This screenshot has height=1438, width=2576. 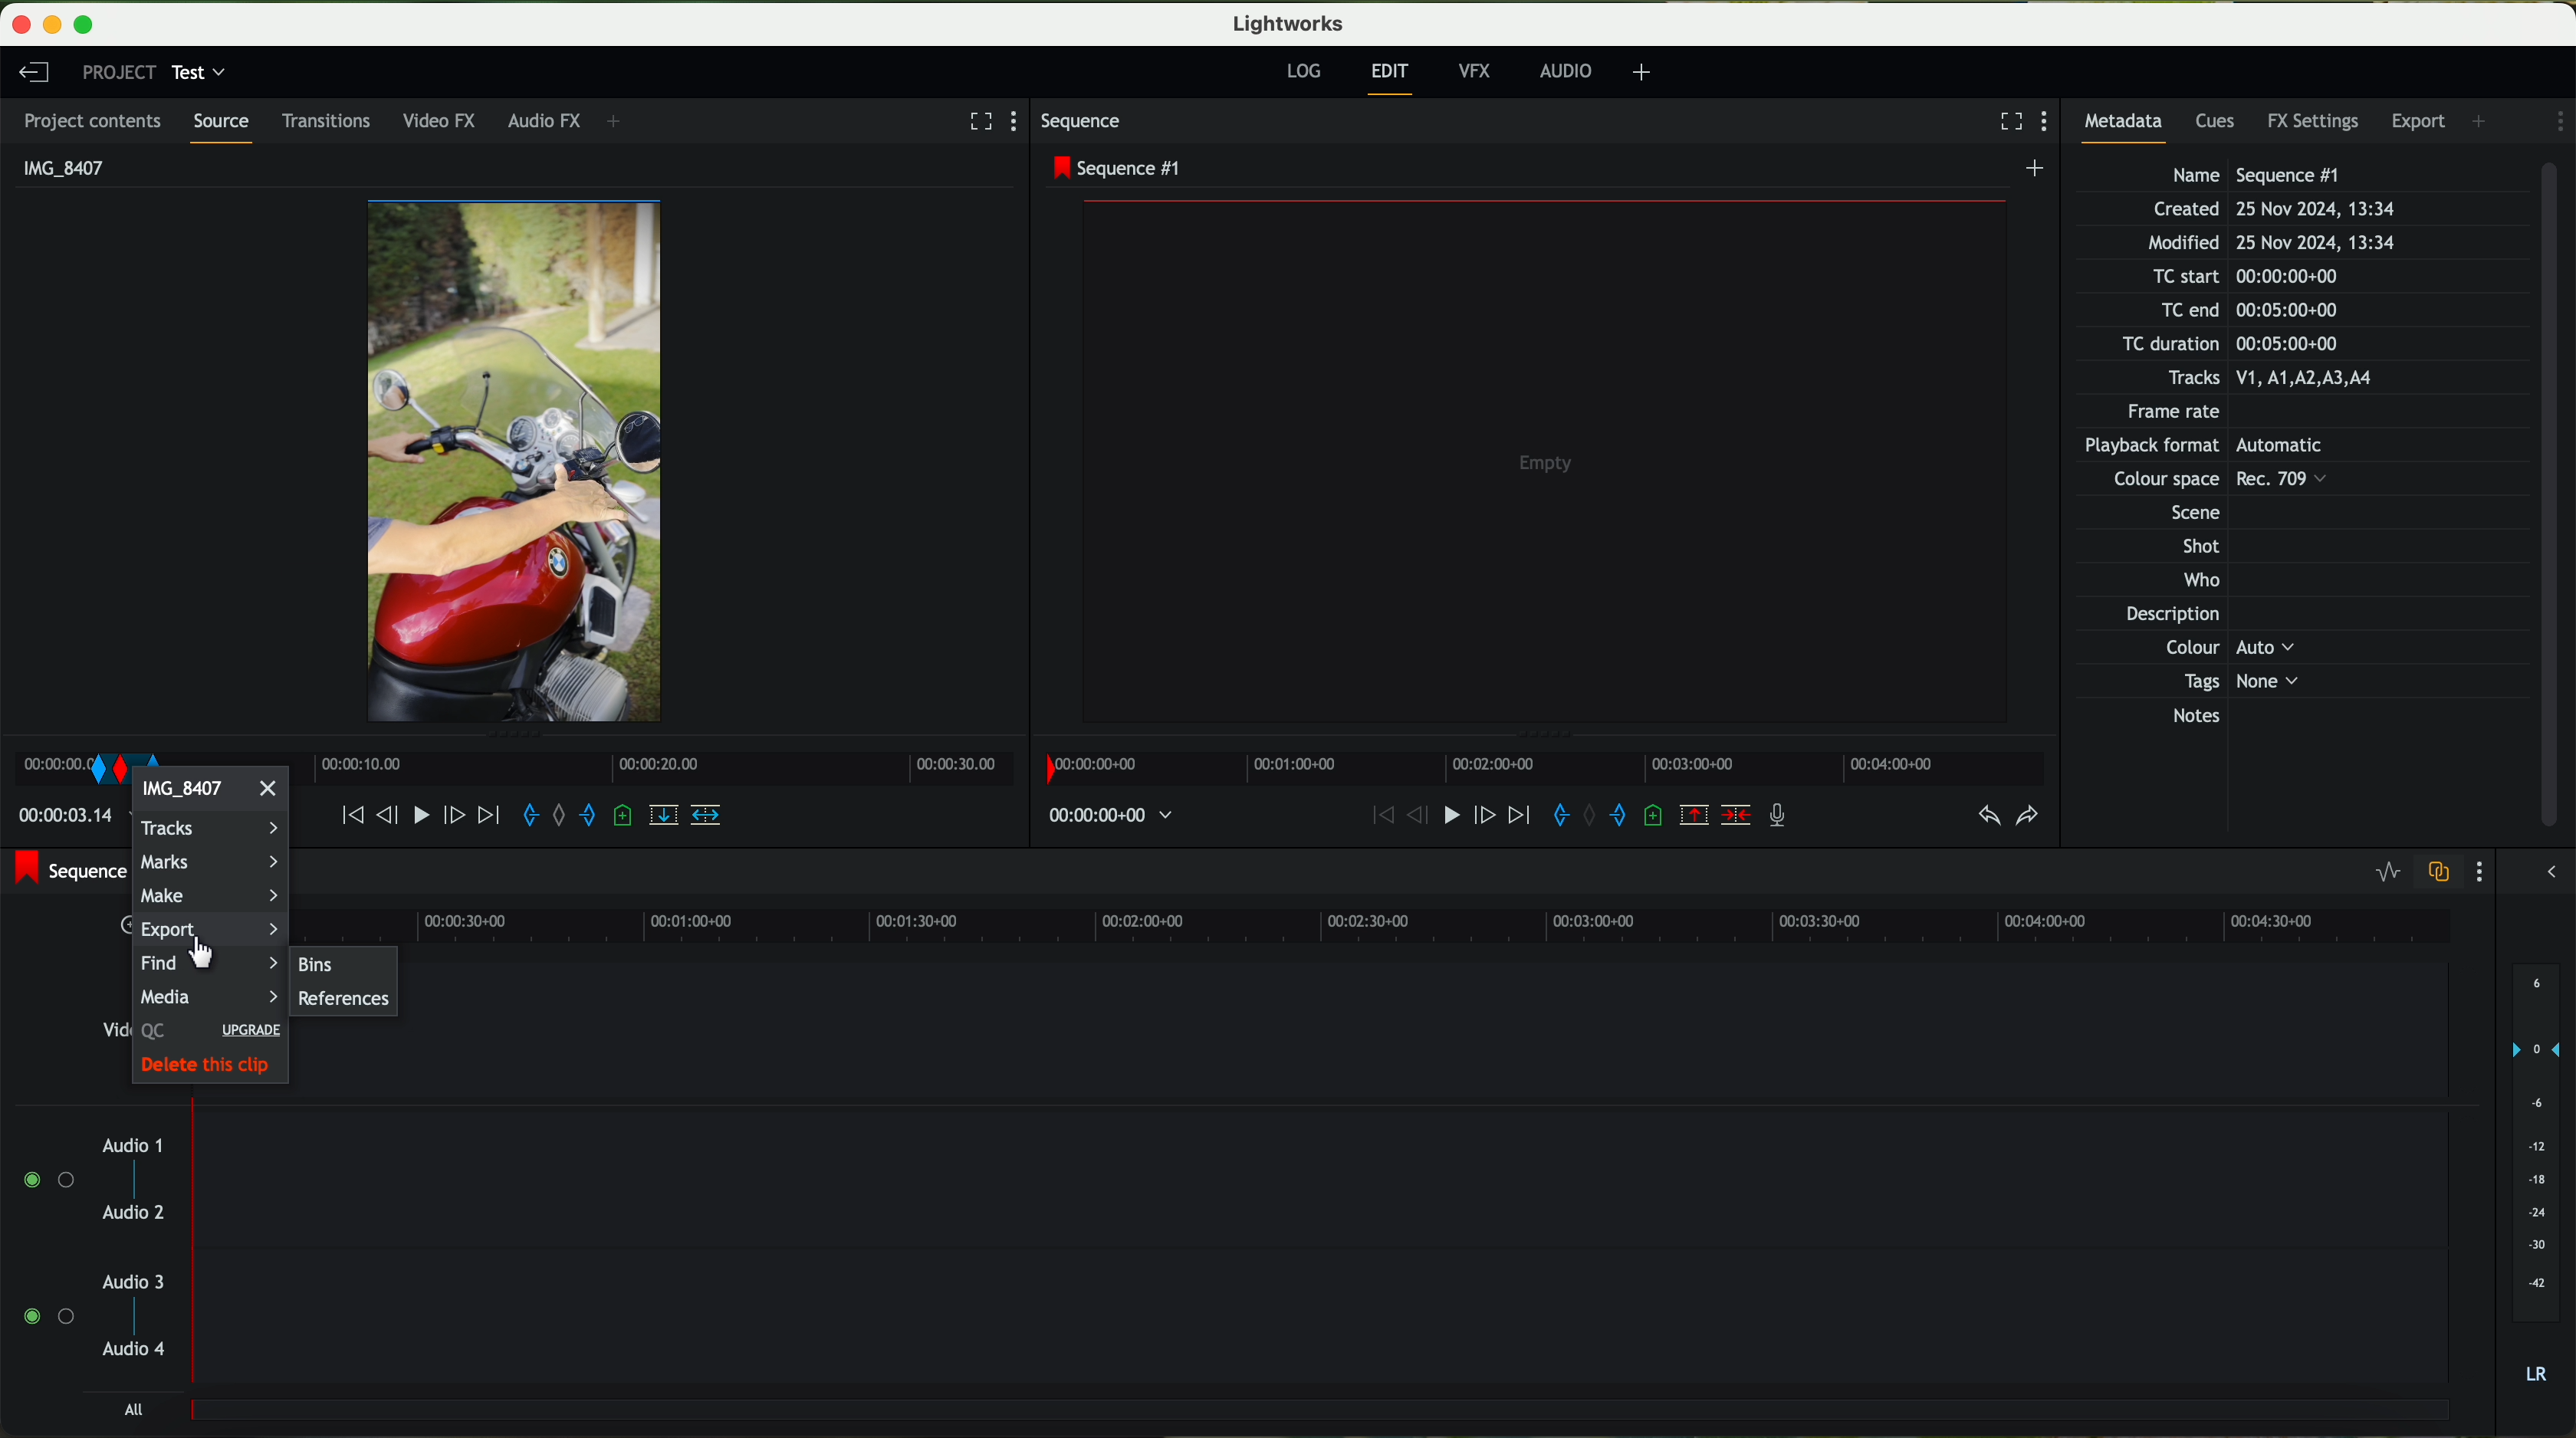 What do you see at coordinates (459, 818) in the screenshot?
I see `nudge one frame forward` at bounding box center [459, 818].